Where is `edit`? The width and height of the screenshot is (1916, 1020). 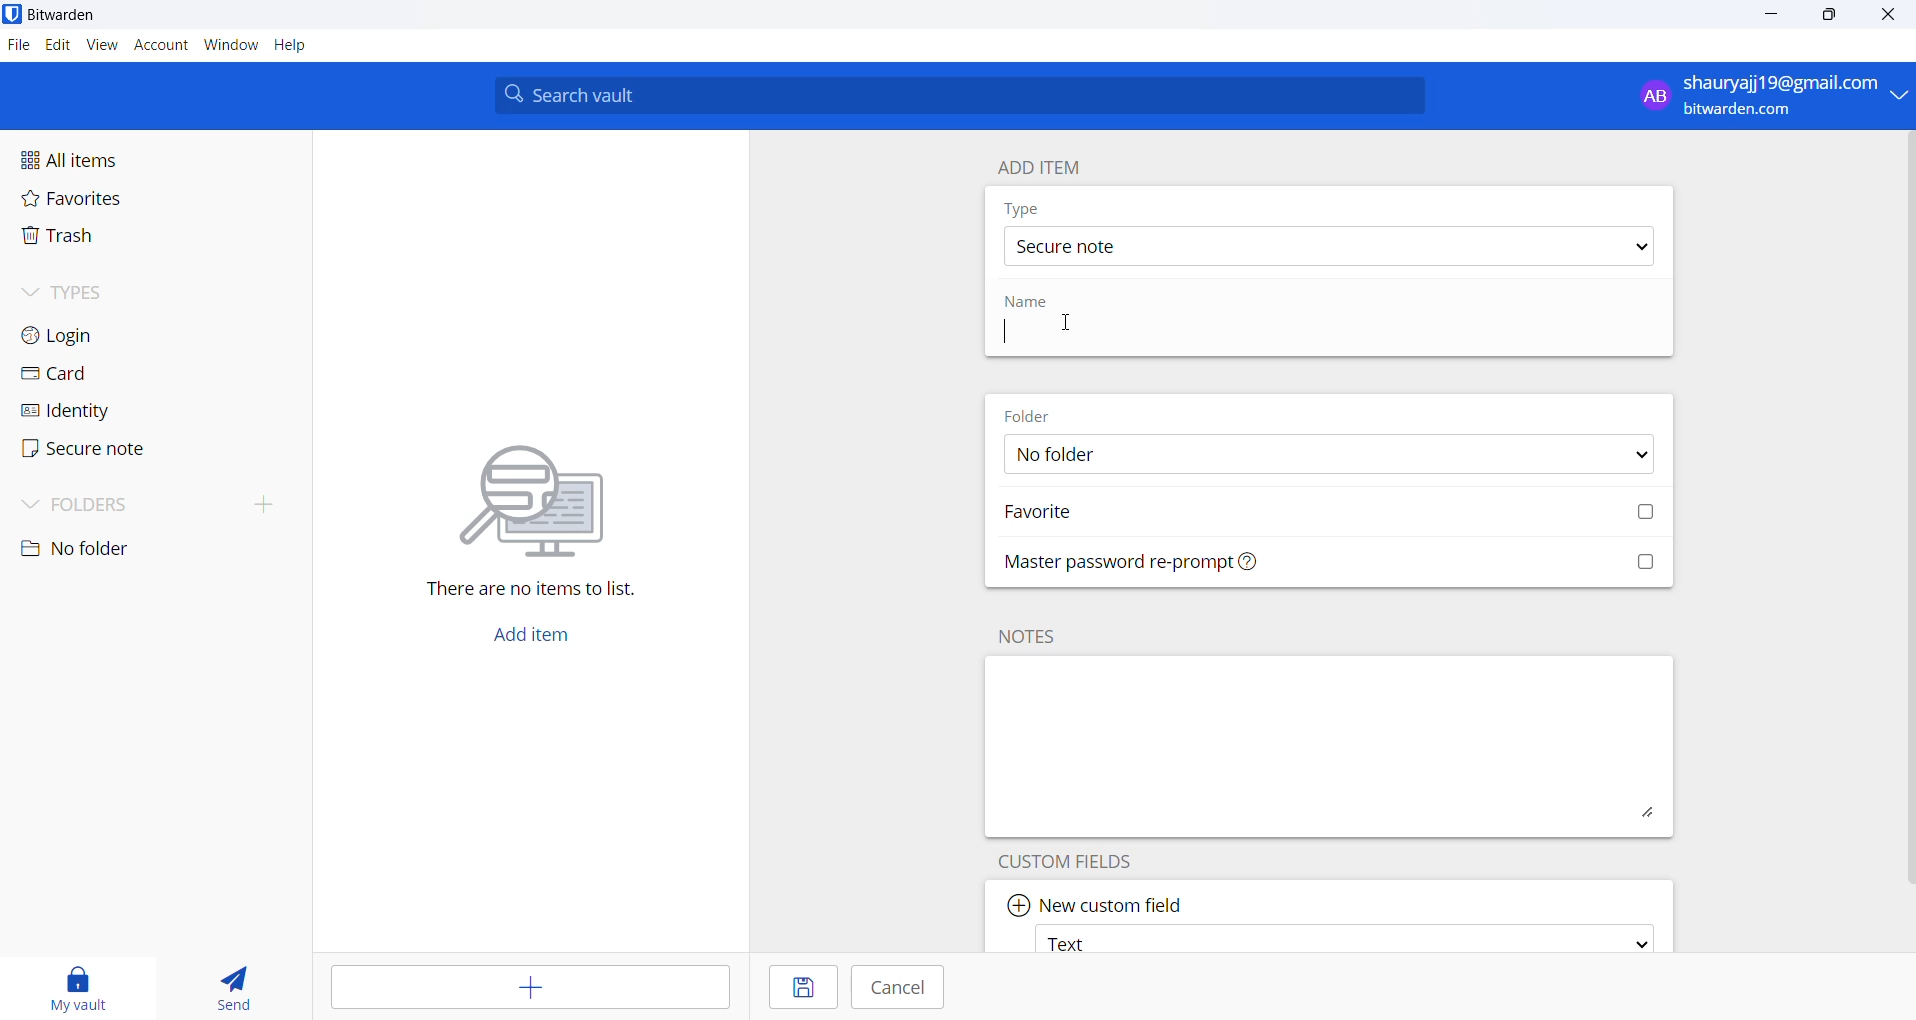 edit is located at coordinates (55, 44).